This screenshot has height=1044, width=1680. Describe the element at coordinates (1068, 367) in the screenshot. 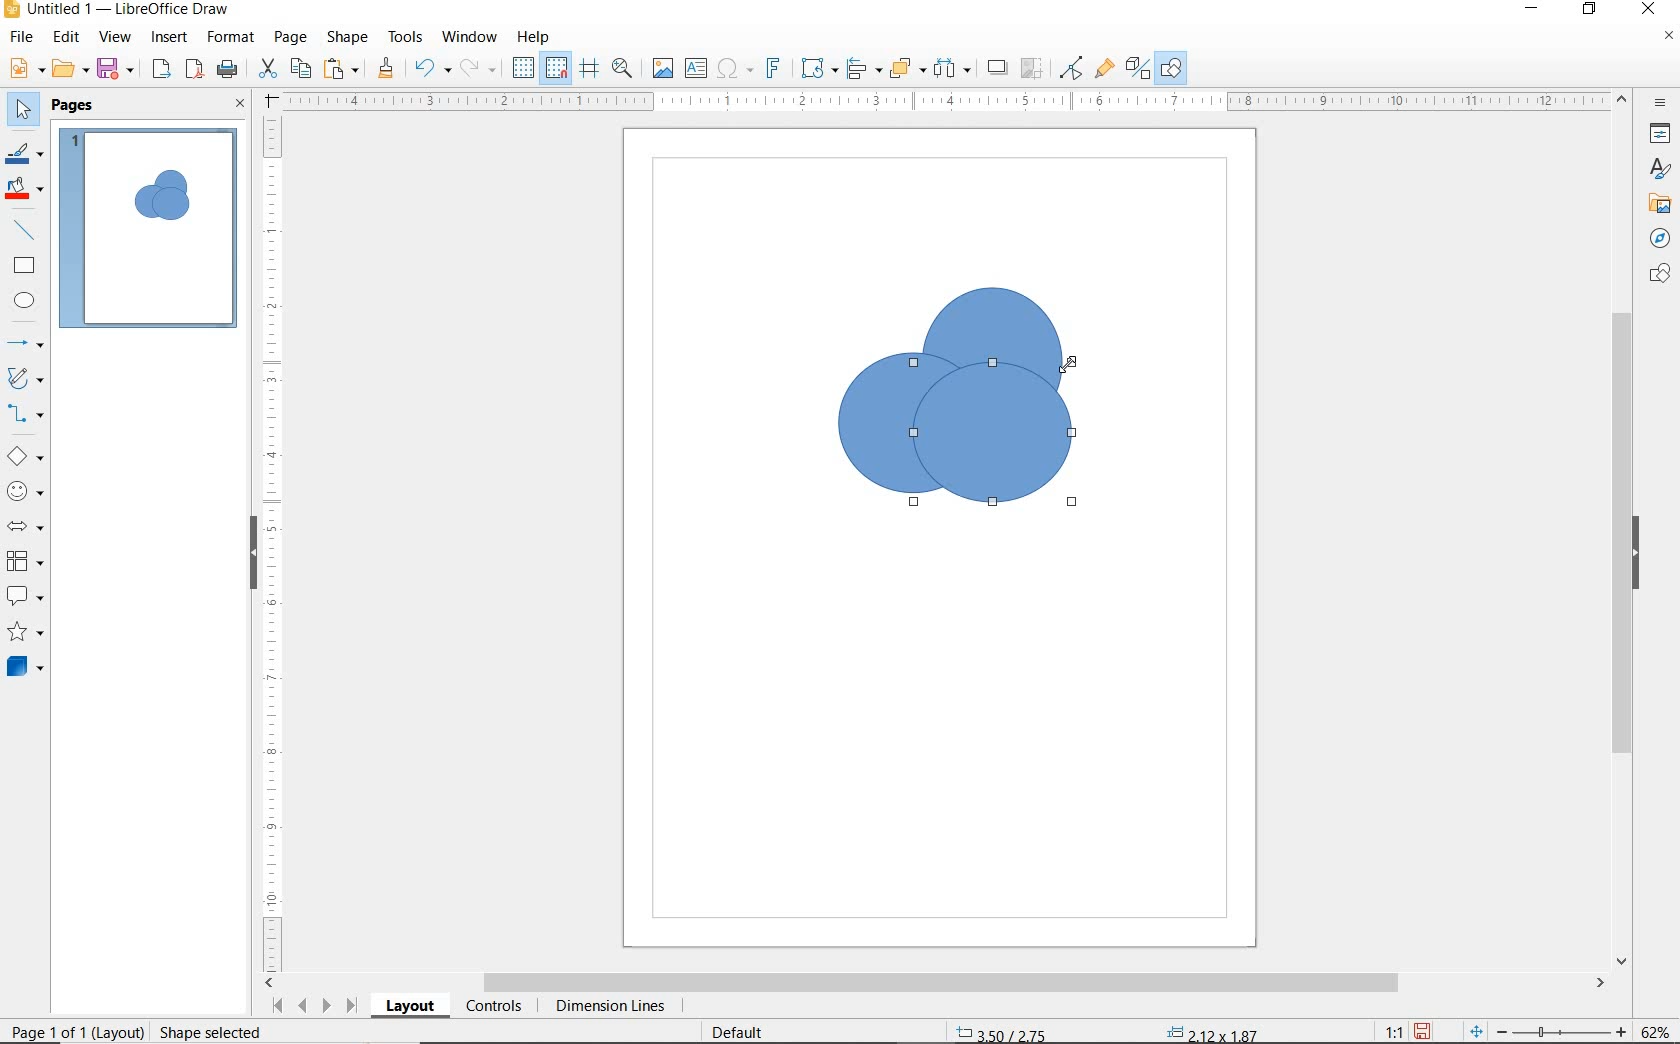

I see `ELLIPSE TOO AT DRAG` at that location.